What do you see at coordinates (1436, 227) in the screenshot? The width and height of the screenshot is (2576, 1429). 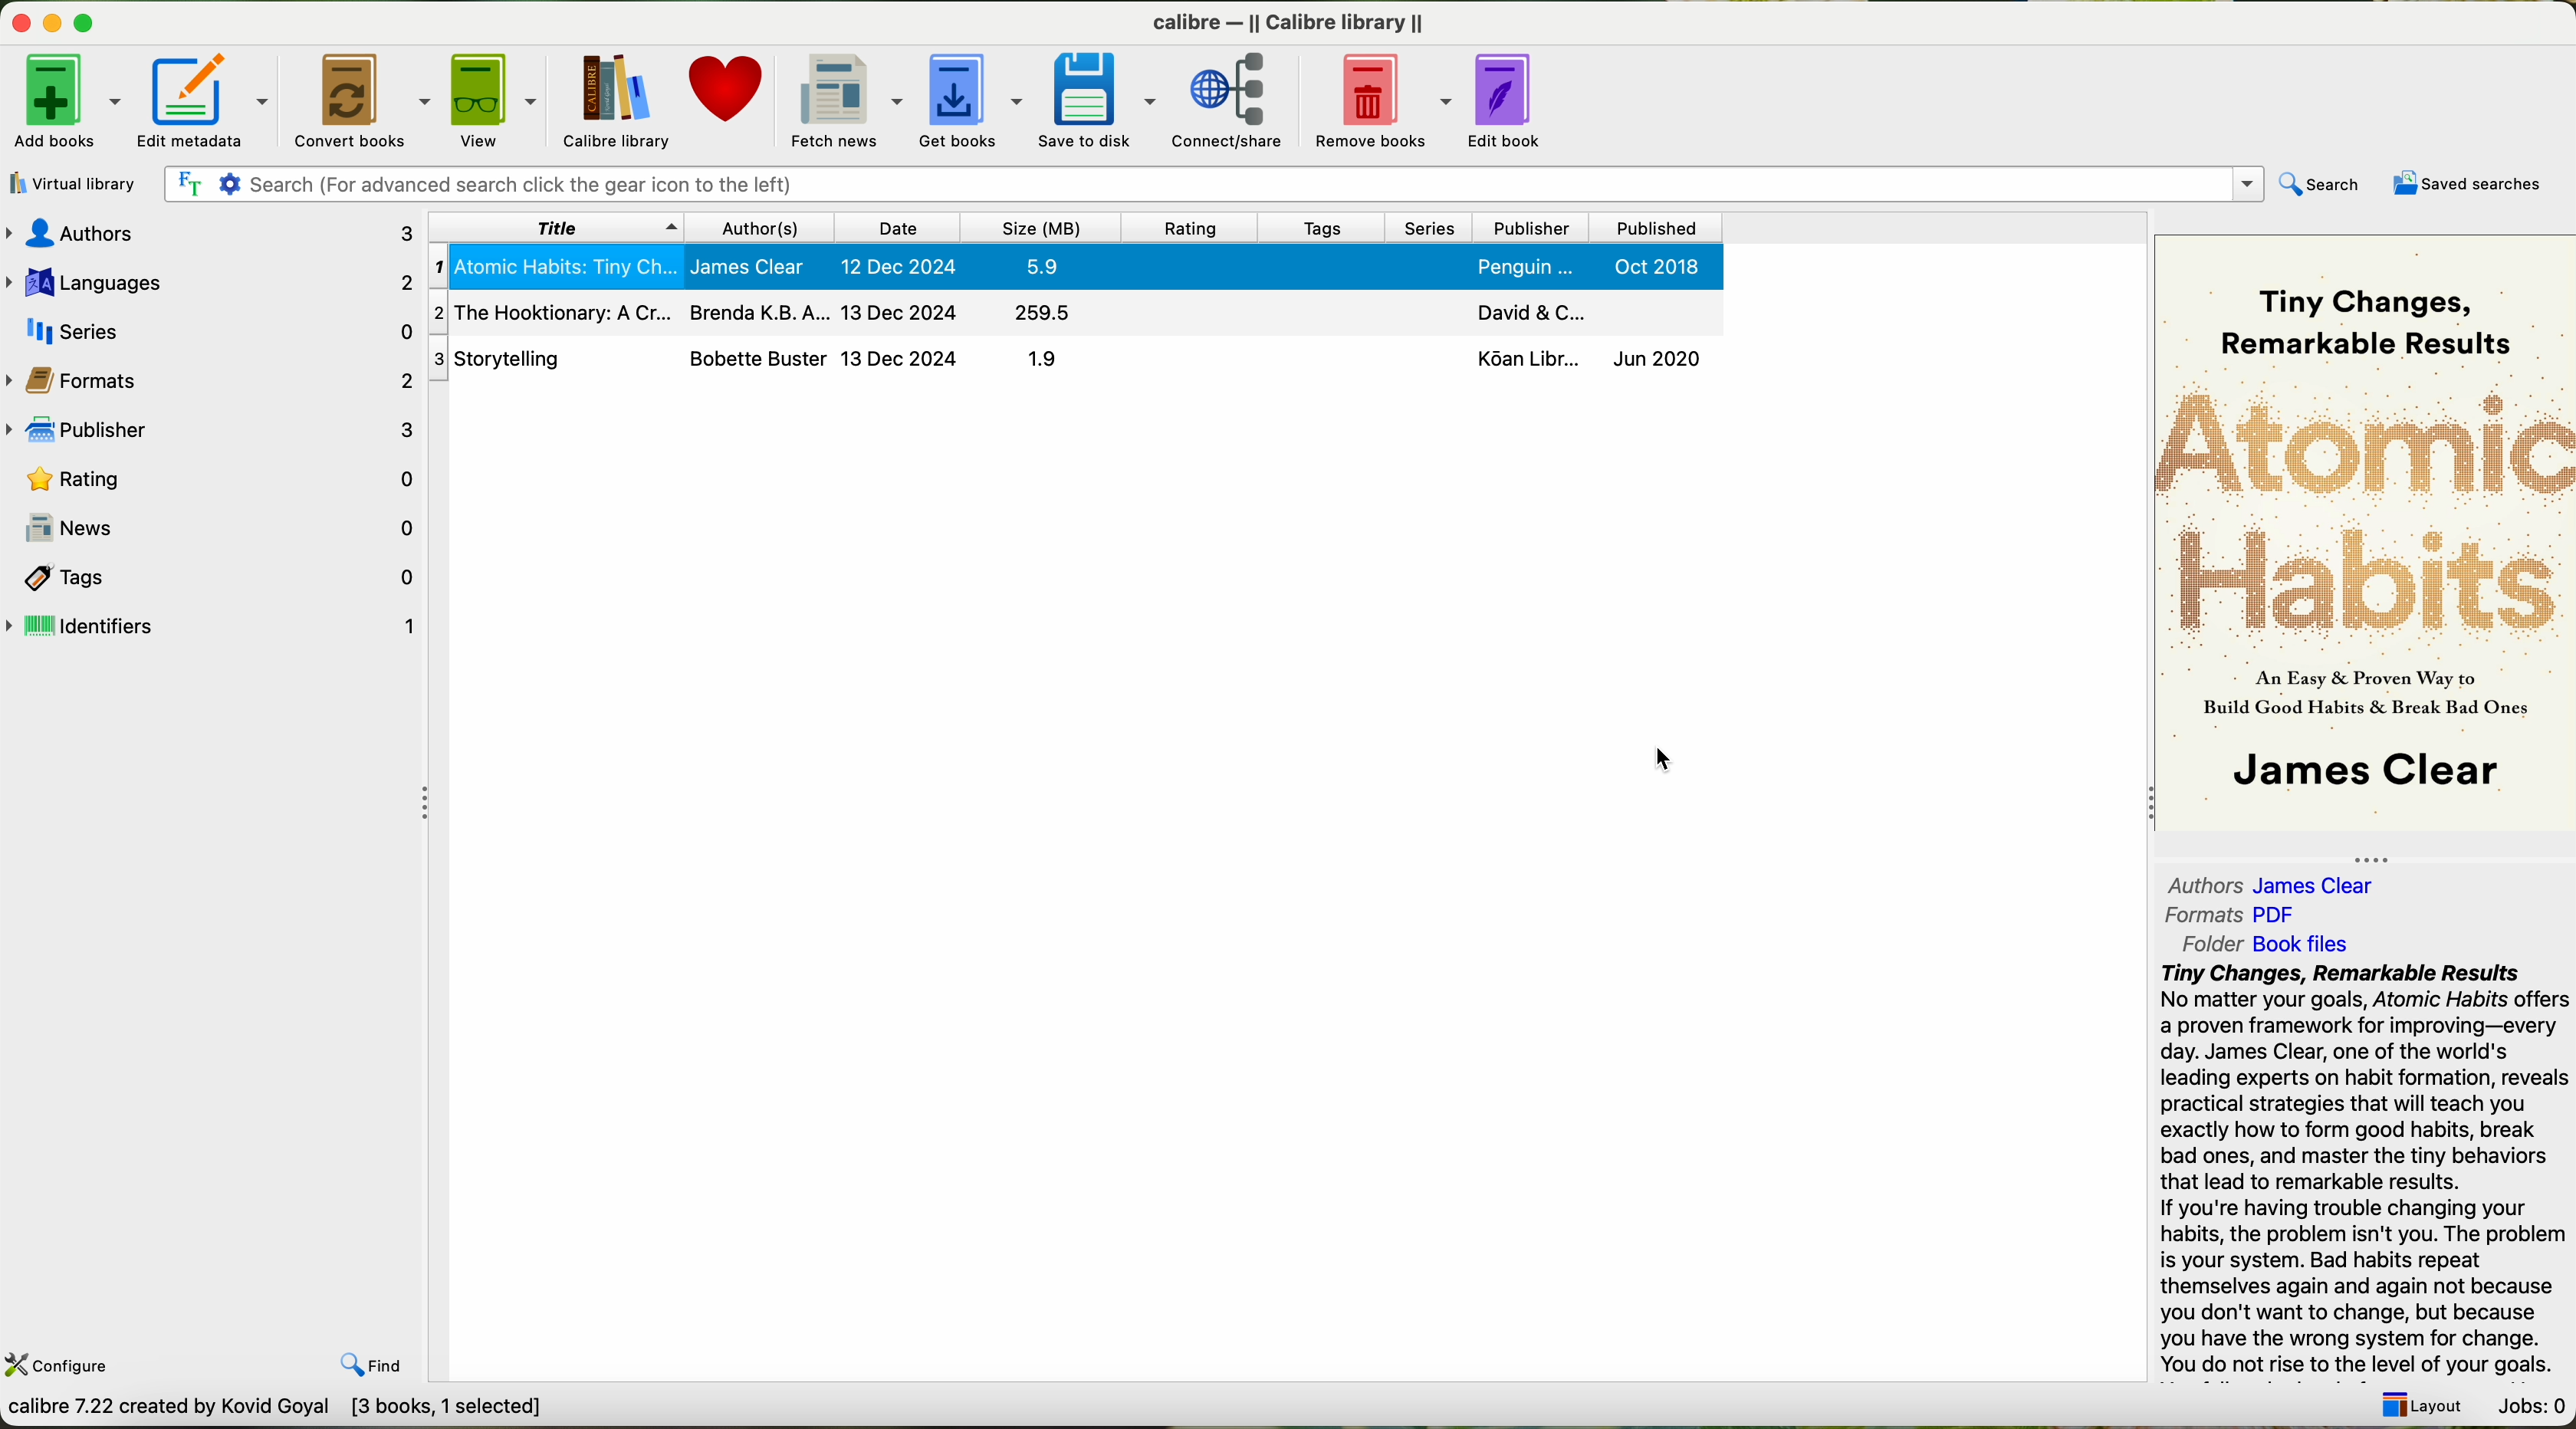 I see `series` at bounding box center [1436, 227].